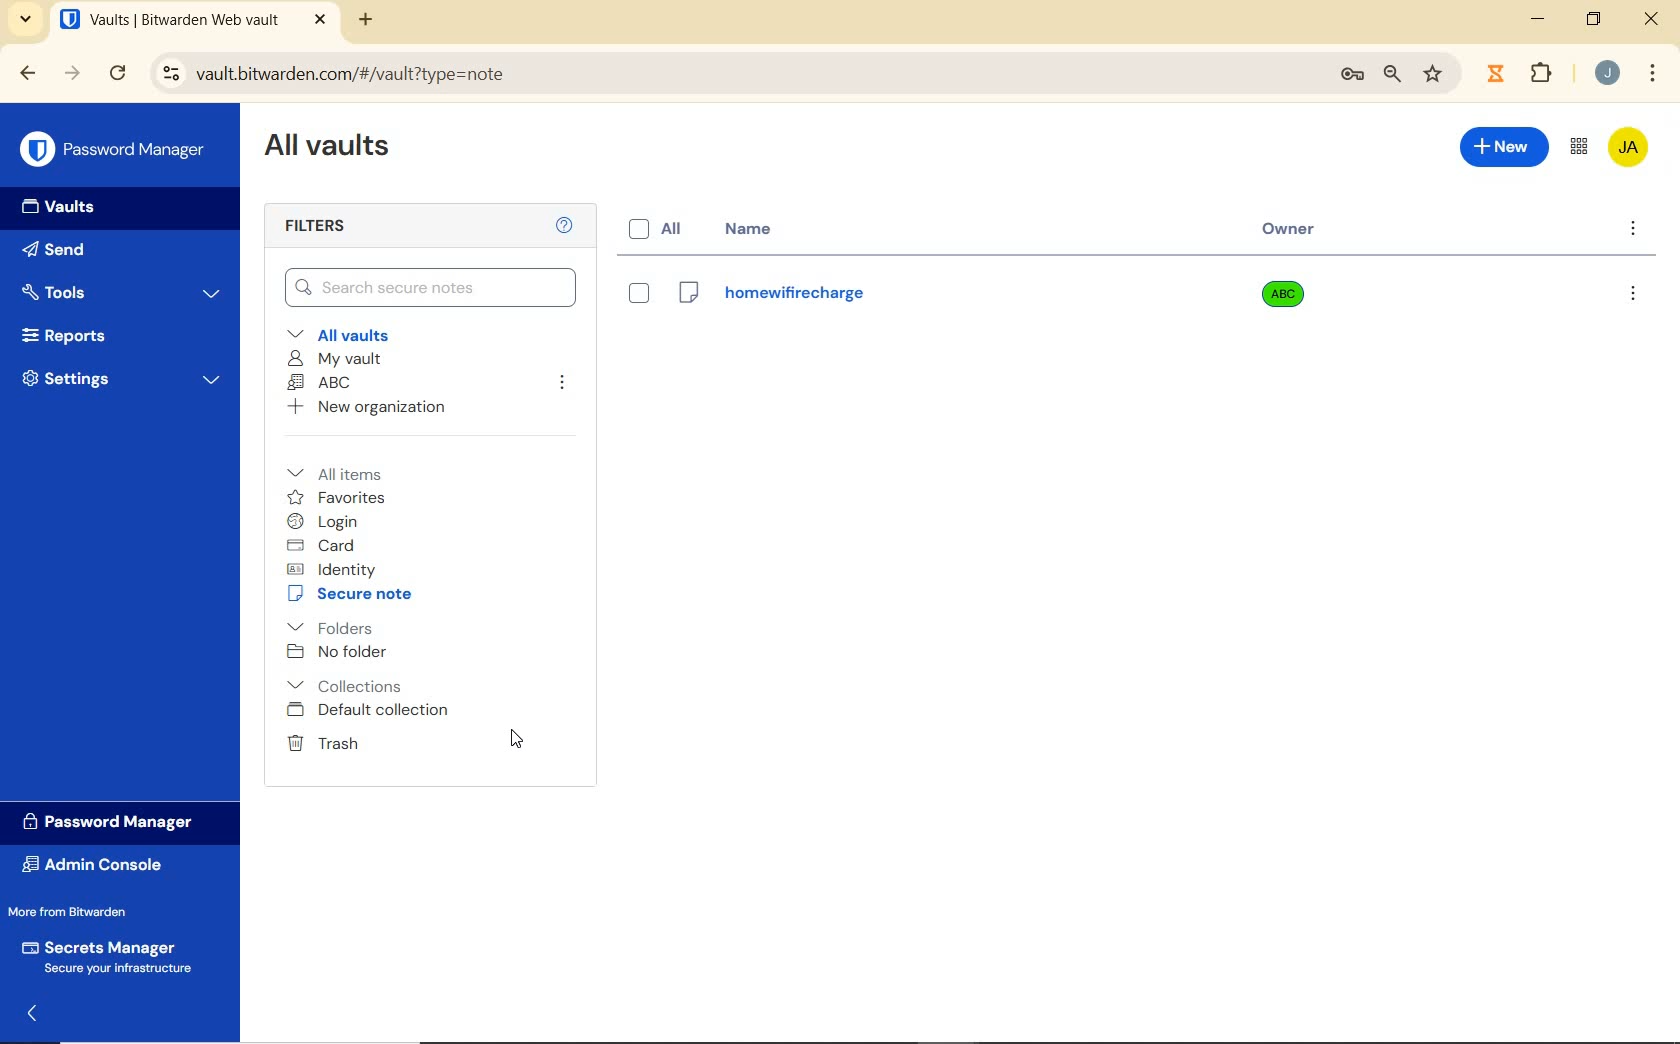 The image size is (1680, 1044). What do you see at coordinates (1435, 75) in the screenshot?
I see `bookmark` at bounding box center [1435, 75].